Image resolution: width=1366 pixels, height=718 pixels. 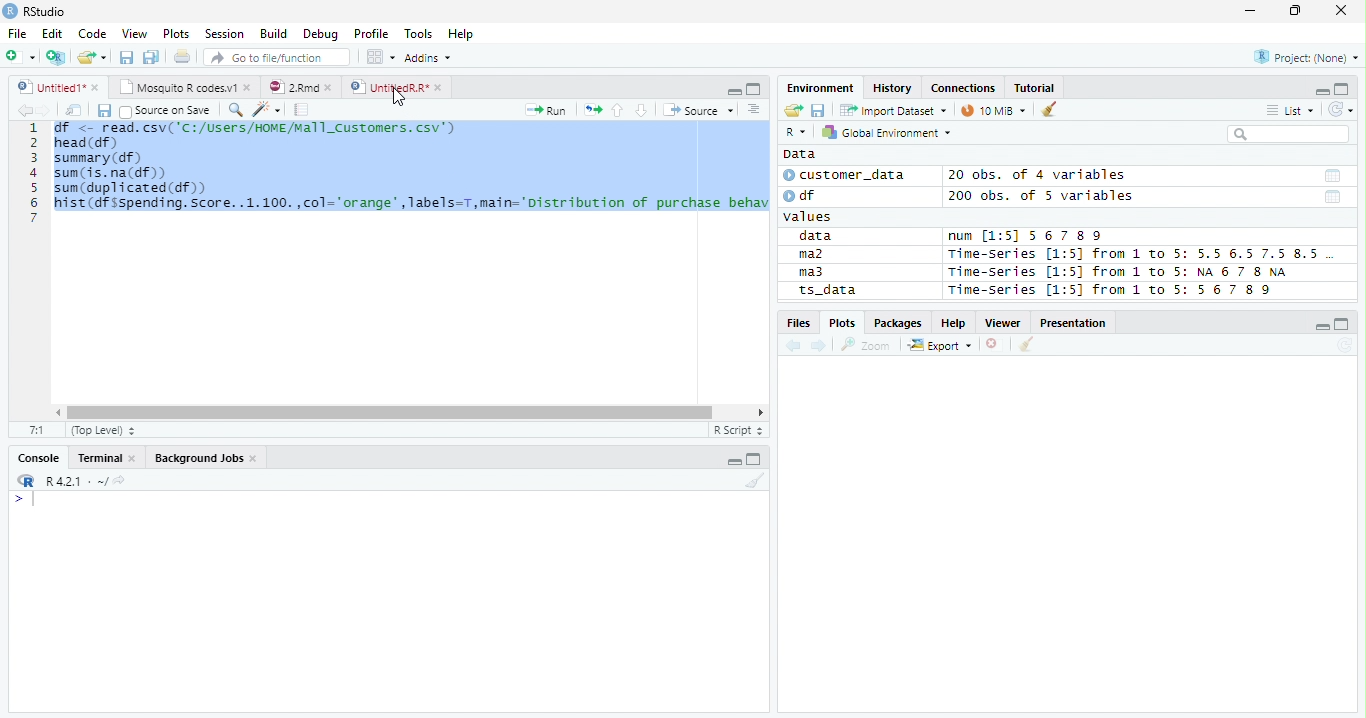 I want to click on Up, so click(x=617, y=111).